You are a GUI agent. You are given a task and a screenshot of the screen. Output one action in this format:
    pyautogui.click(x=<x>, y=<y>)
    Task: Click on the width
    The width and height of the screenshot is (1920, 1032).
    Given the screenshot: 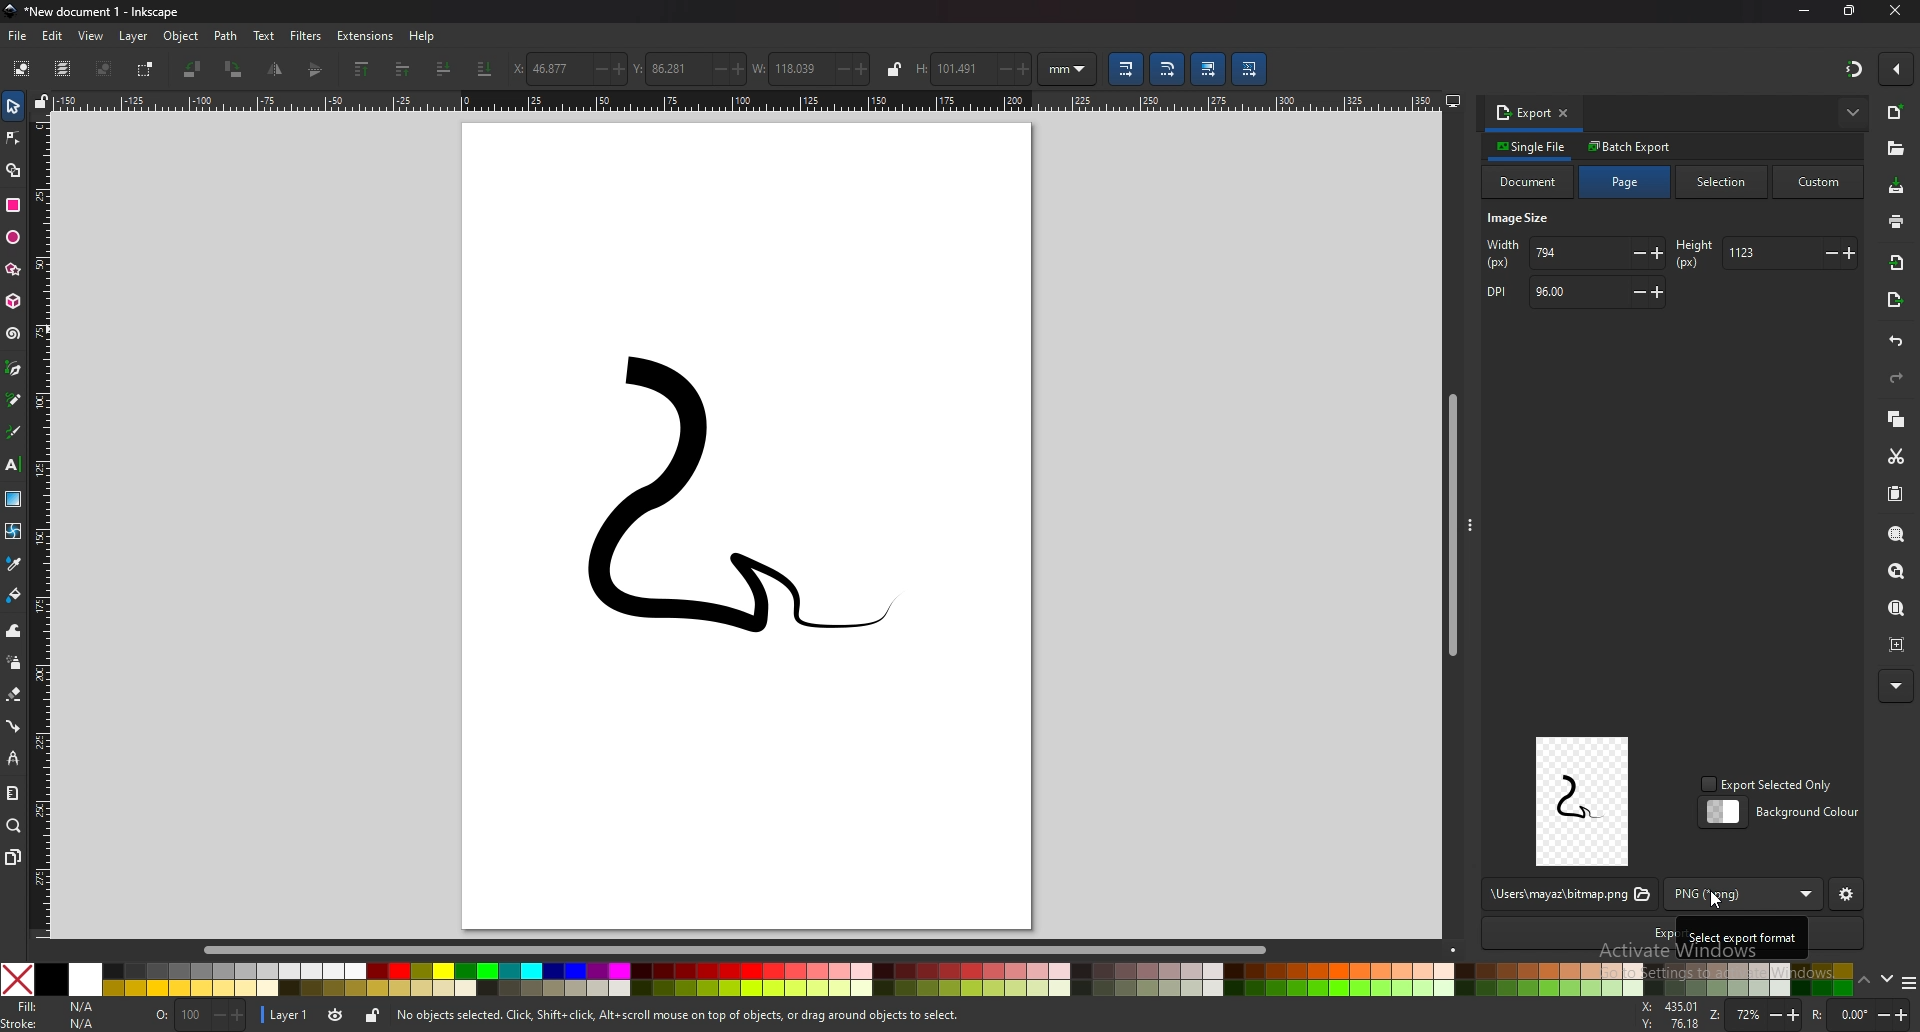 What is the action you would take?
    pyautogui.click(x=1576, y=254)
    